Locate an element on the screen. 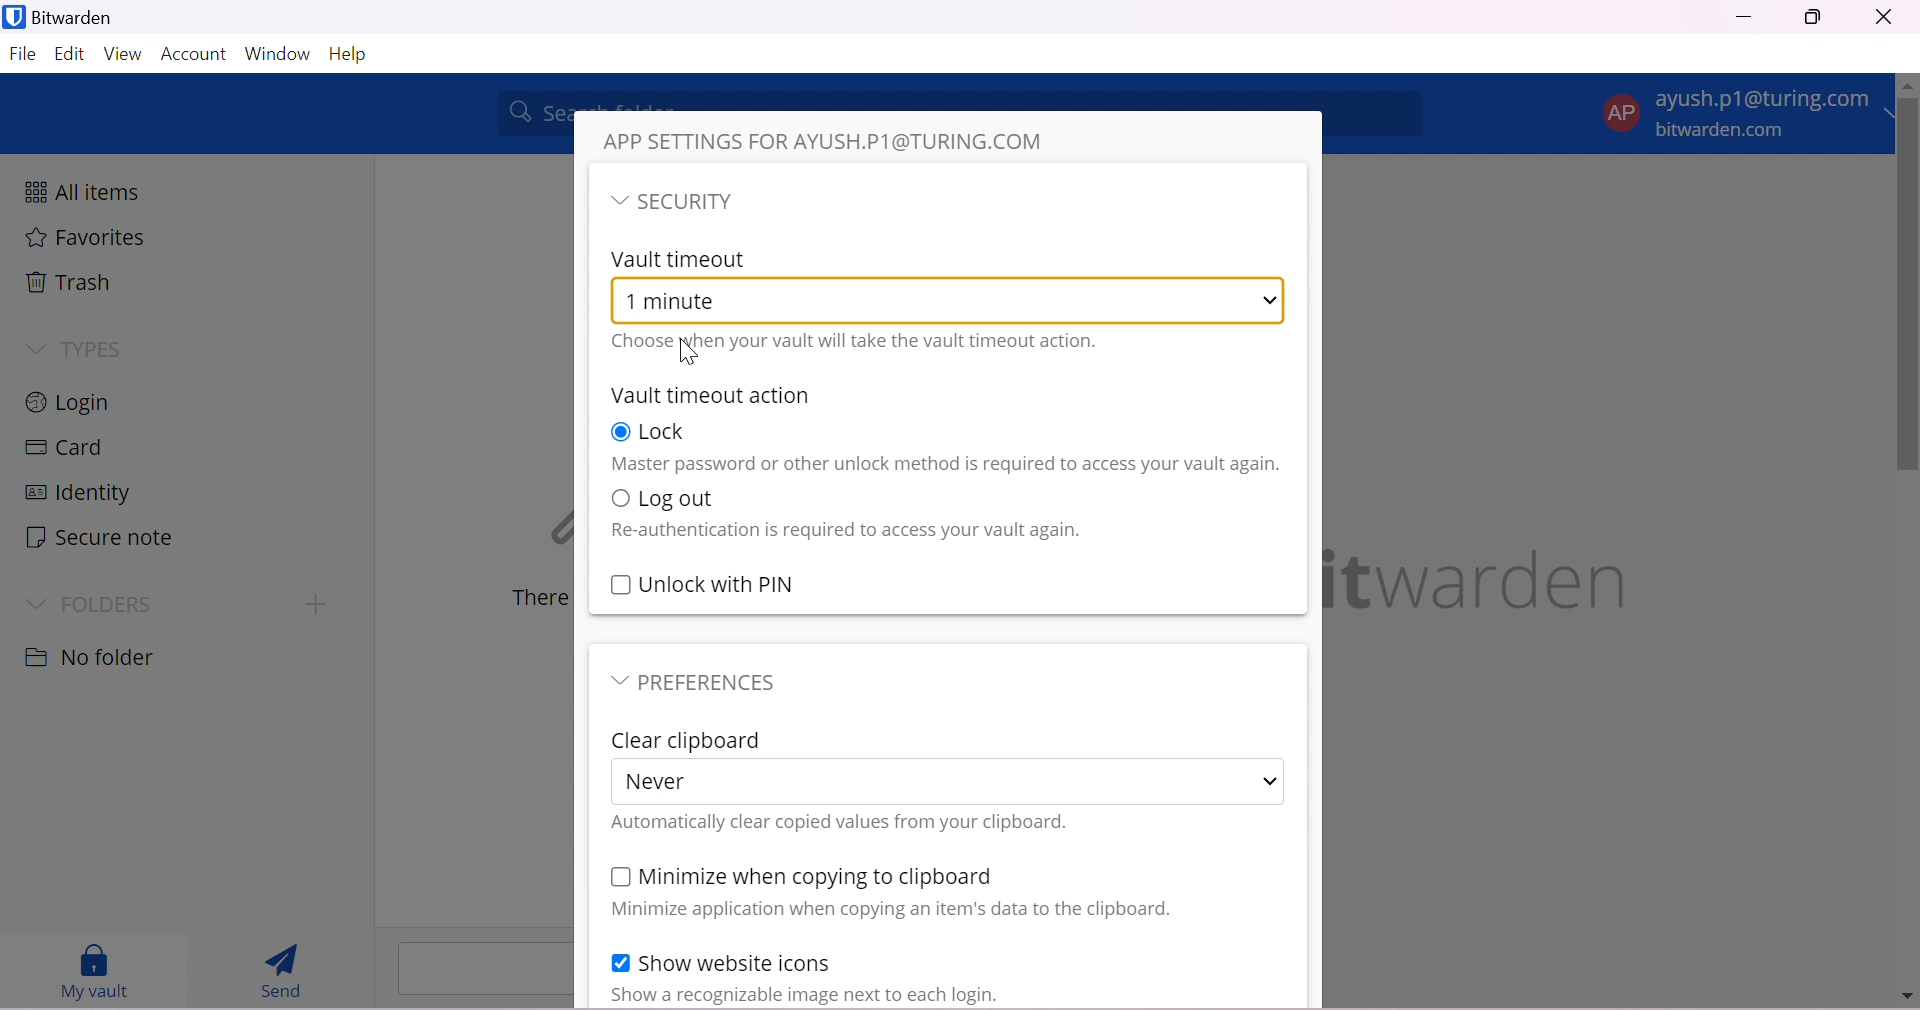 The height and width of the screenshot is (1010, 1920). Vault timeout action is located at coordinates (712, 395).